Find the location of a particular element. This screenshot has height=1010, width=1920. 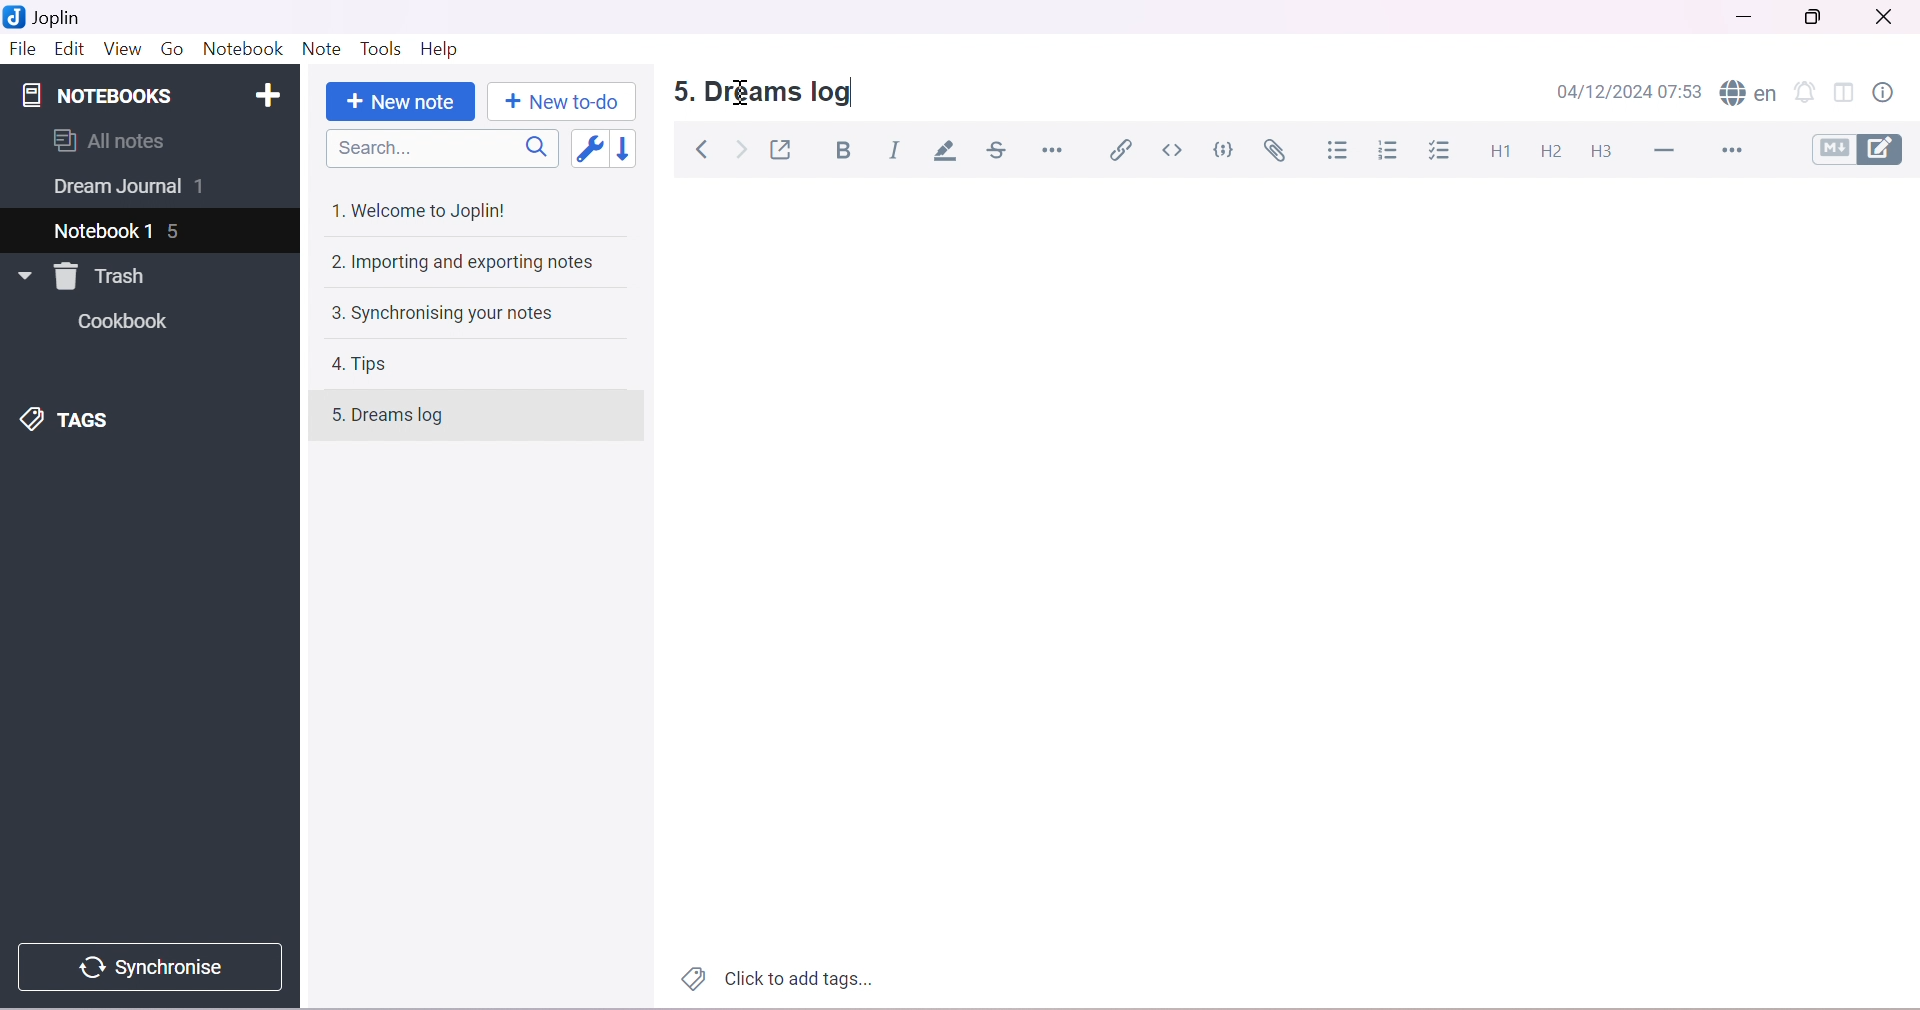

Heading 1 is located at coordinates (1503, 150).